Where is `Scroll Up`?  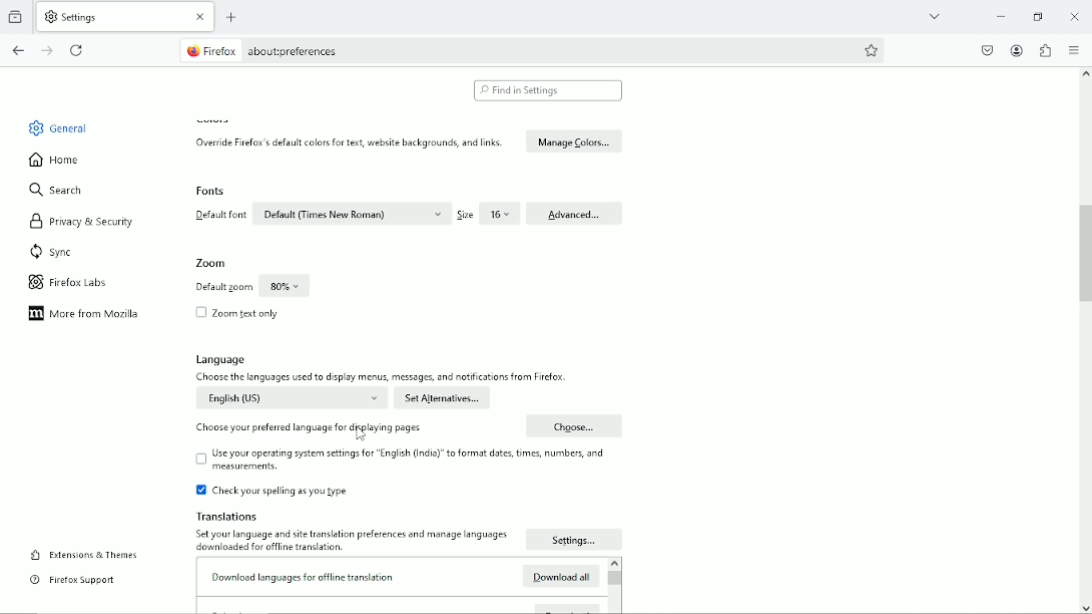
Scroll Up is located at coordinates (1085, 74).